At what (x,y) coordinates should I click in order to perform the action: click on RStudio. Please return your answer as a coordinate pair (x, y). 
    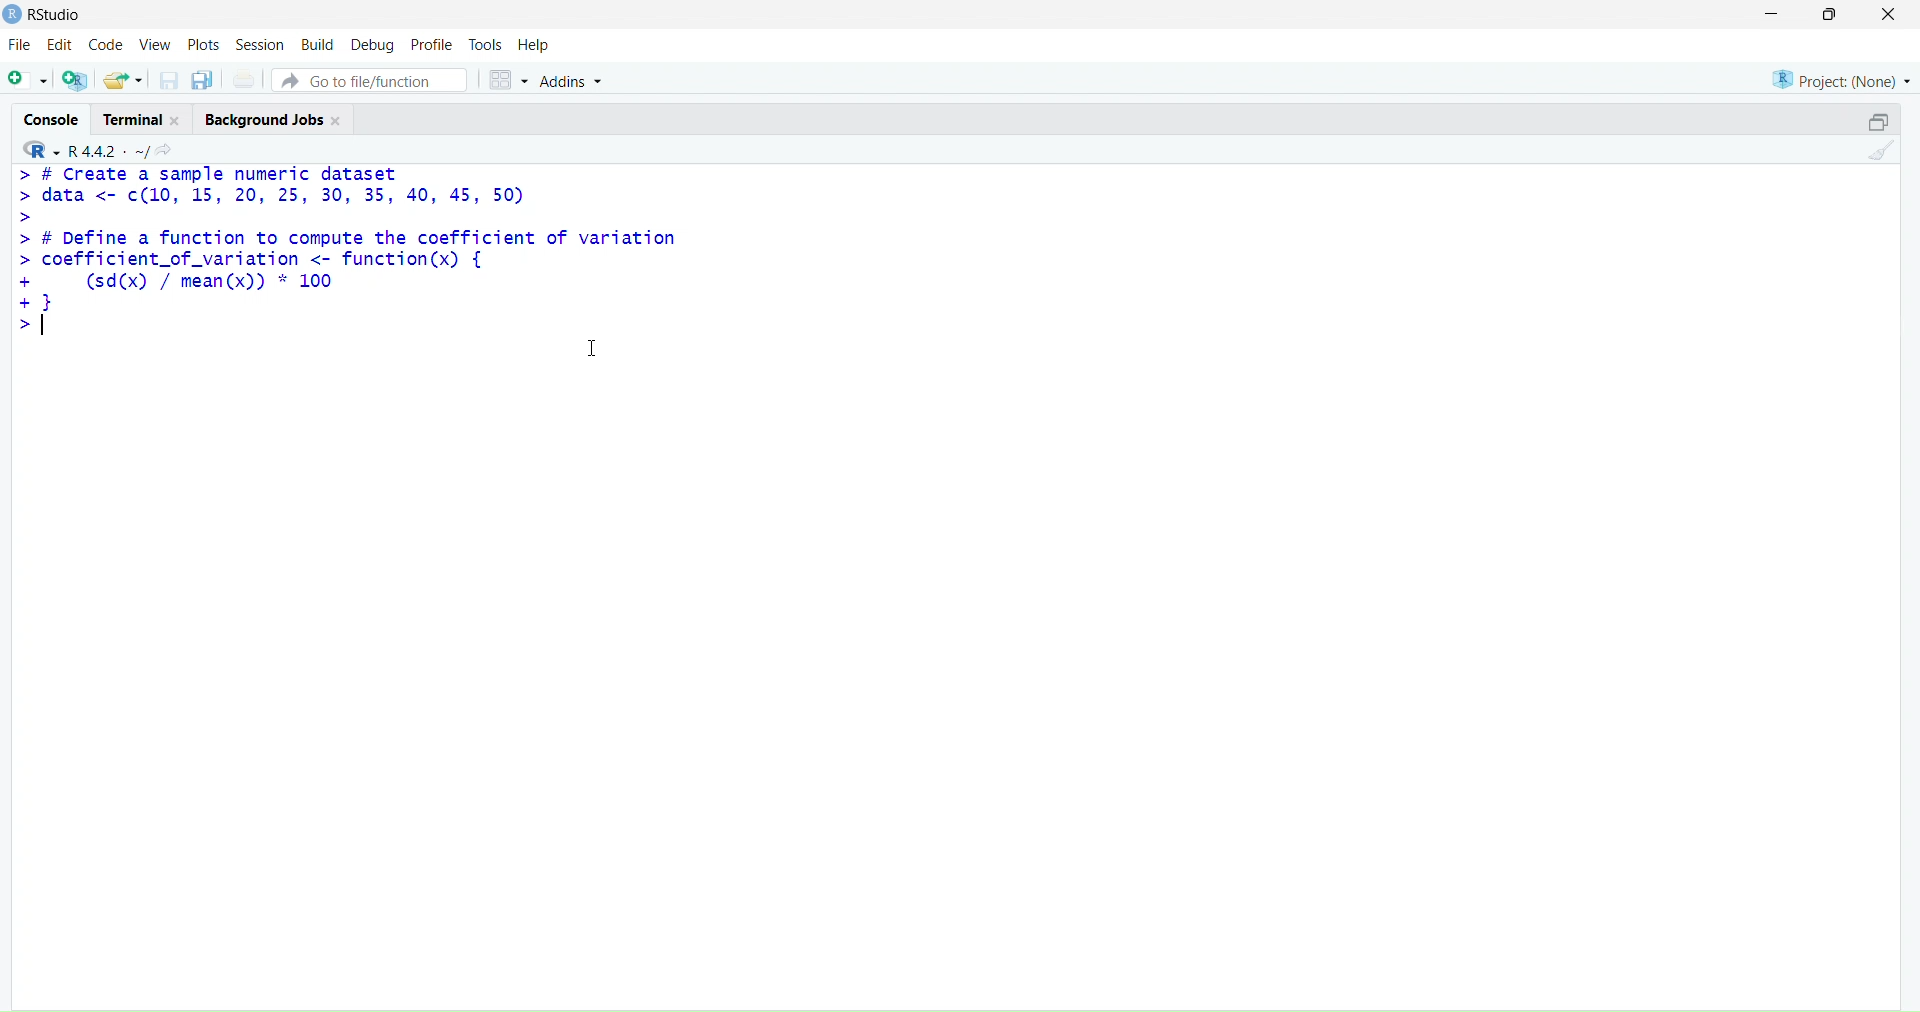
    Looking at the image, I should click on (58, 14).